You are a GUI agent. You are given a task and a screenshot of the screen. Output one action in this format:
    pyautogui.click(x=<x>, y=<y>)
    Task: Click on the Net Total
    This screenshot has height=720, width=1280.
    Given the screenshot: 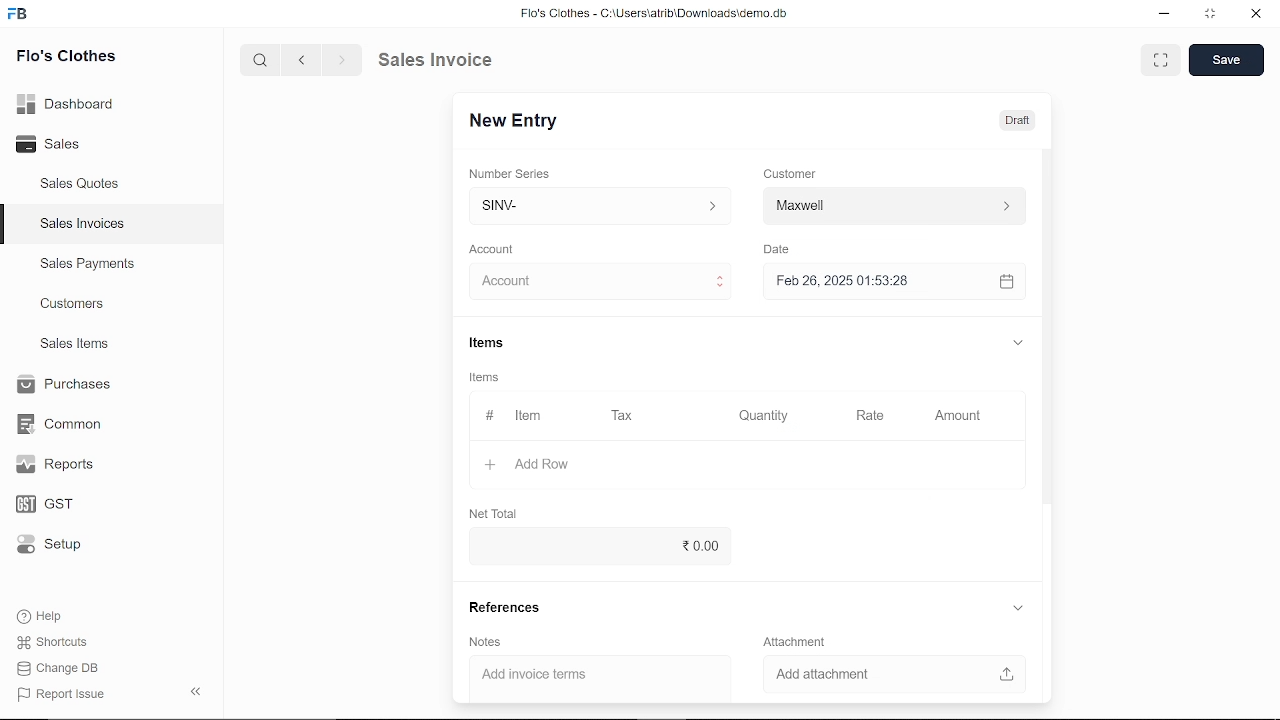 What is the action you would take?
    pyautogui.click(x=496, y=511)
    